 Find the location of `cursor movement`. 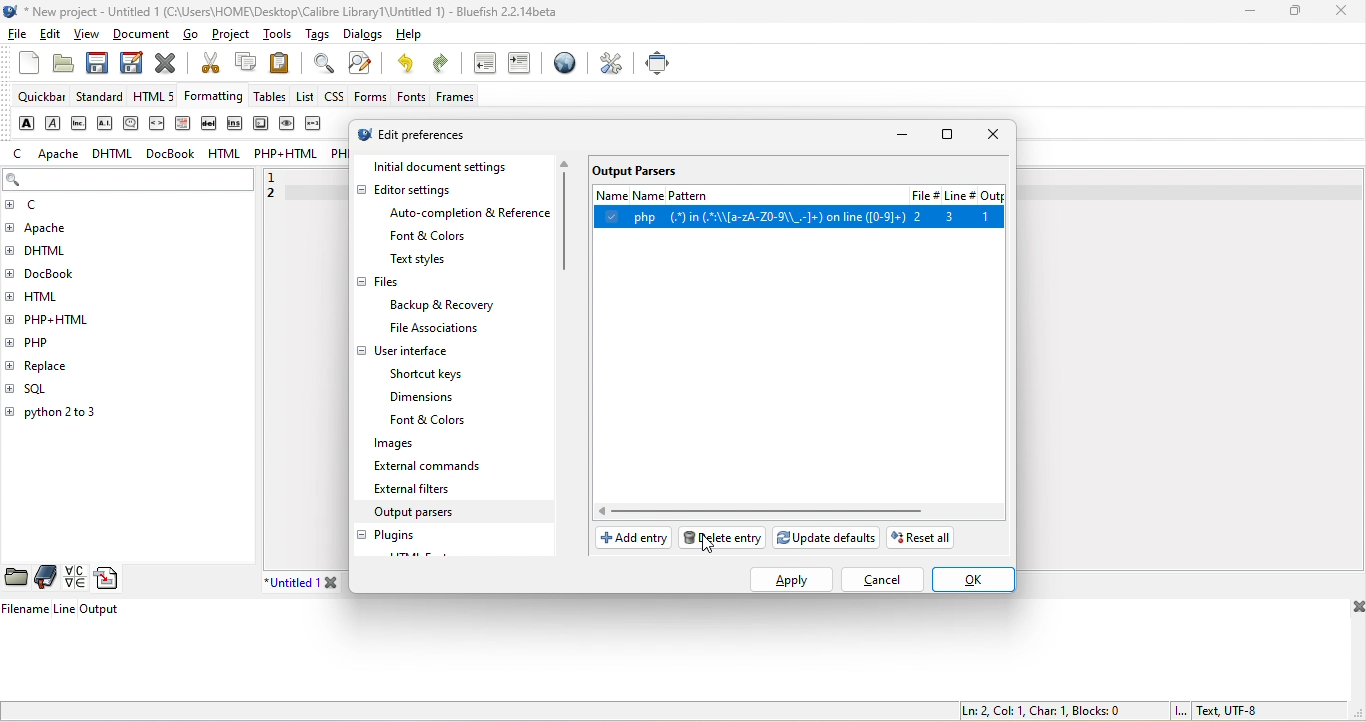

cursor movement is located at coordinates (716, 545).